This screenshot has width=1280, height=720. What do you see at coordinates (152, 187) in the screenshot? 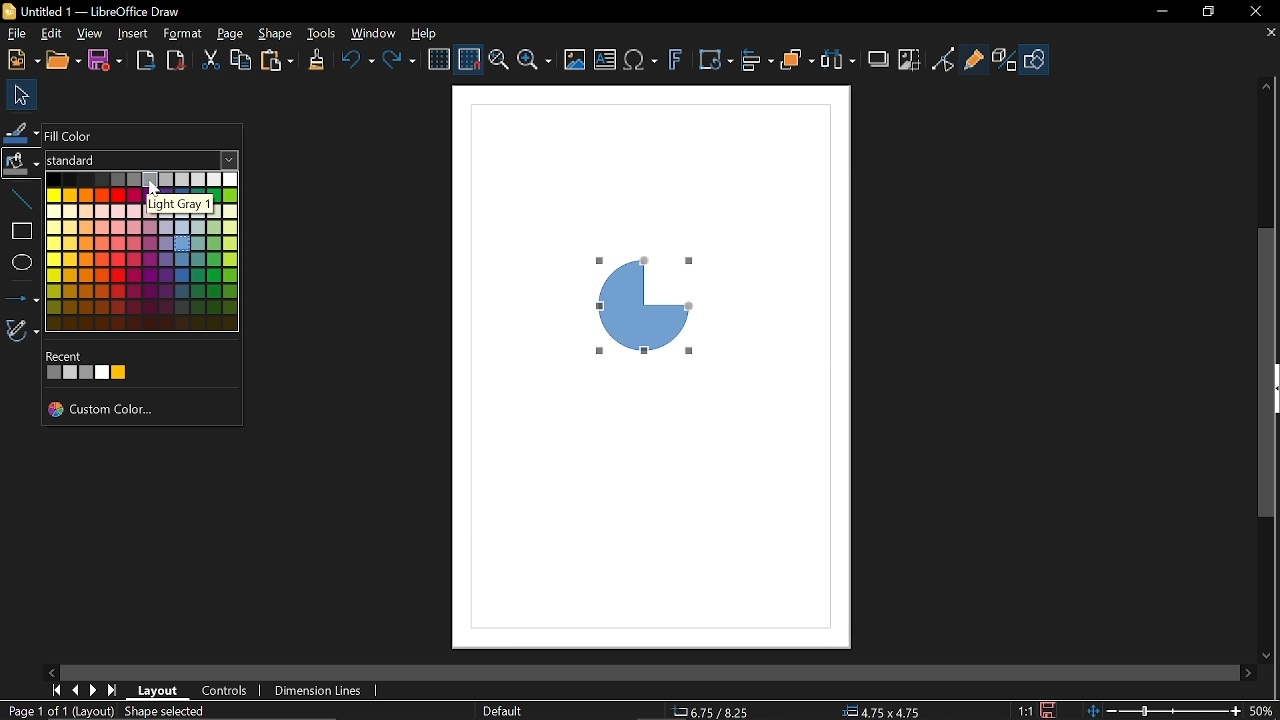
I see `cursor` at bounding box center [152, 187].